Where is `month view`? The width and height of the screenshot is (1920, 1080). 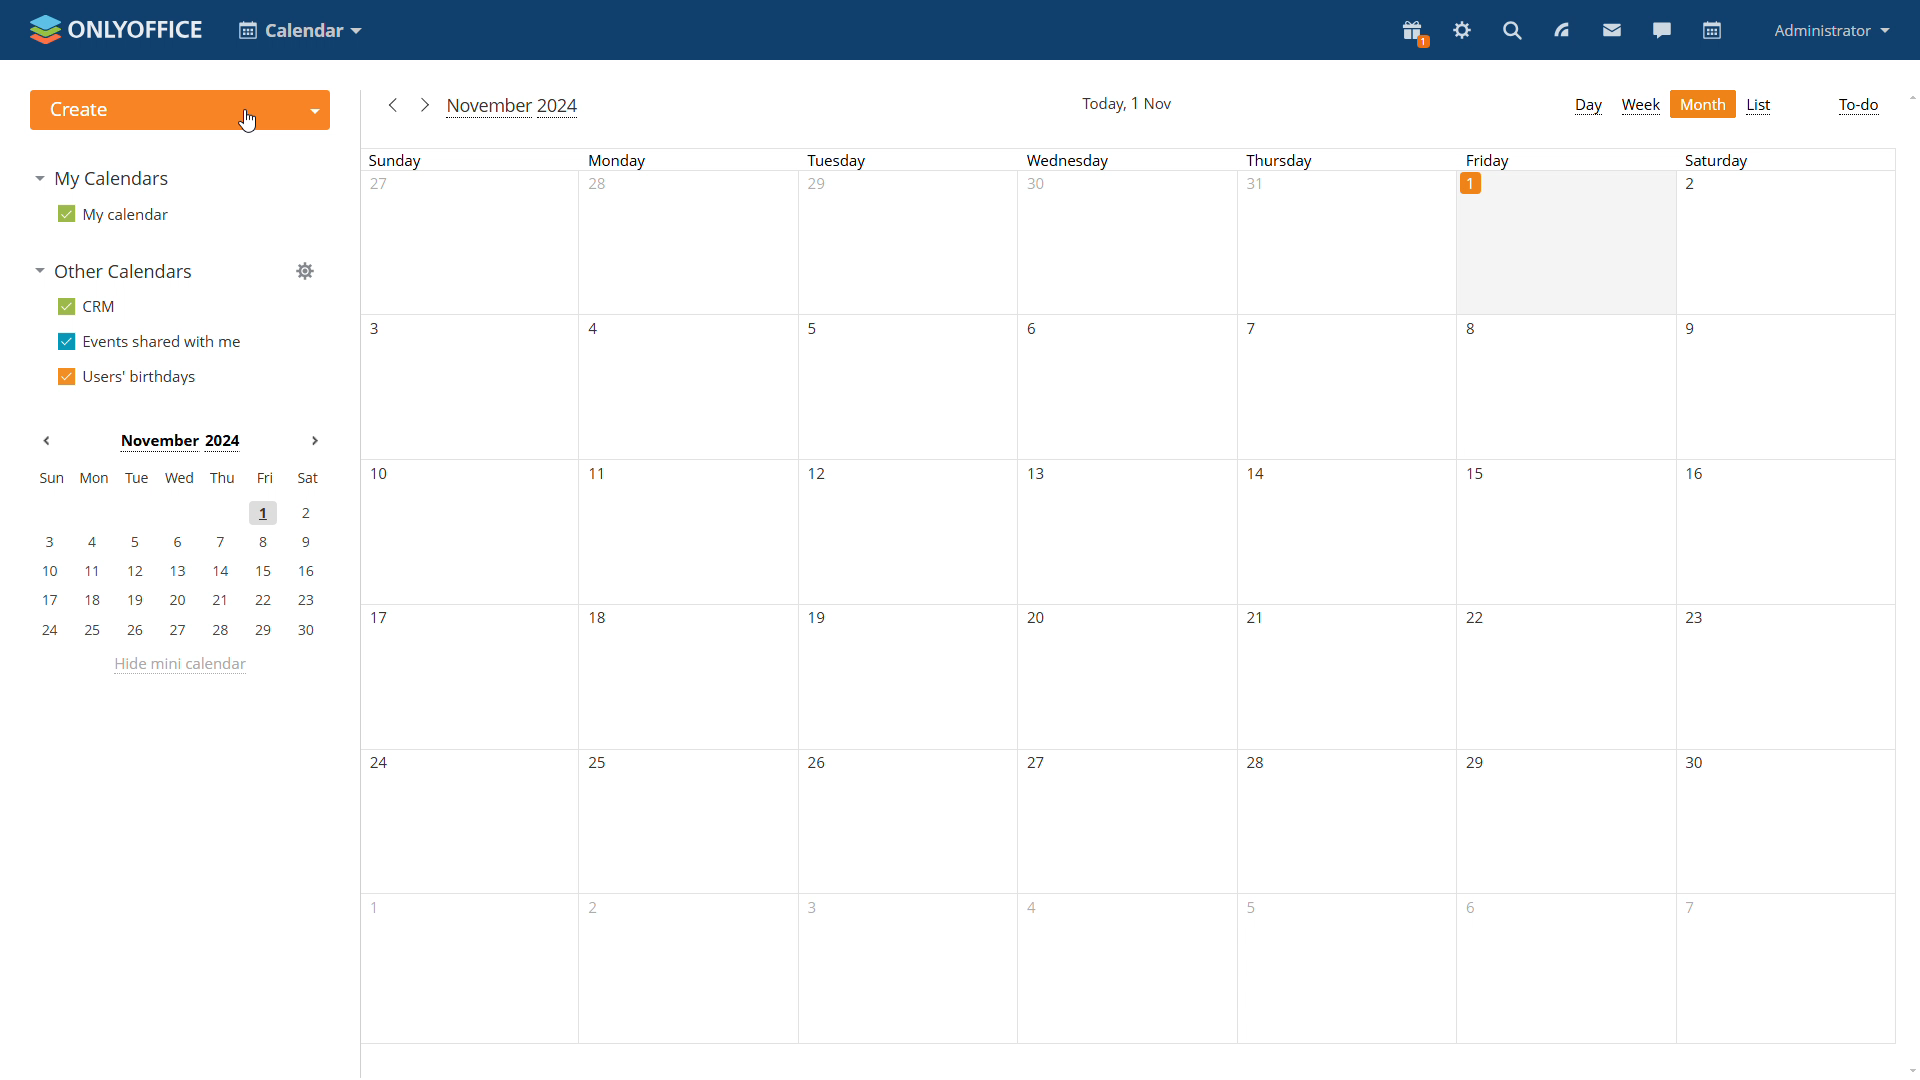 month view is located at coordinates (1704, 102).